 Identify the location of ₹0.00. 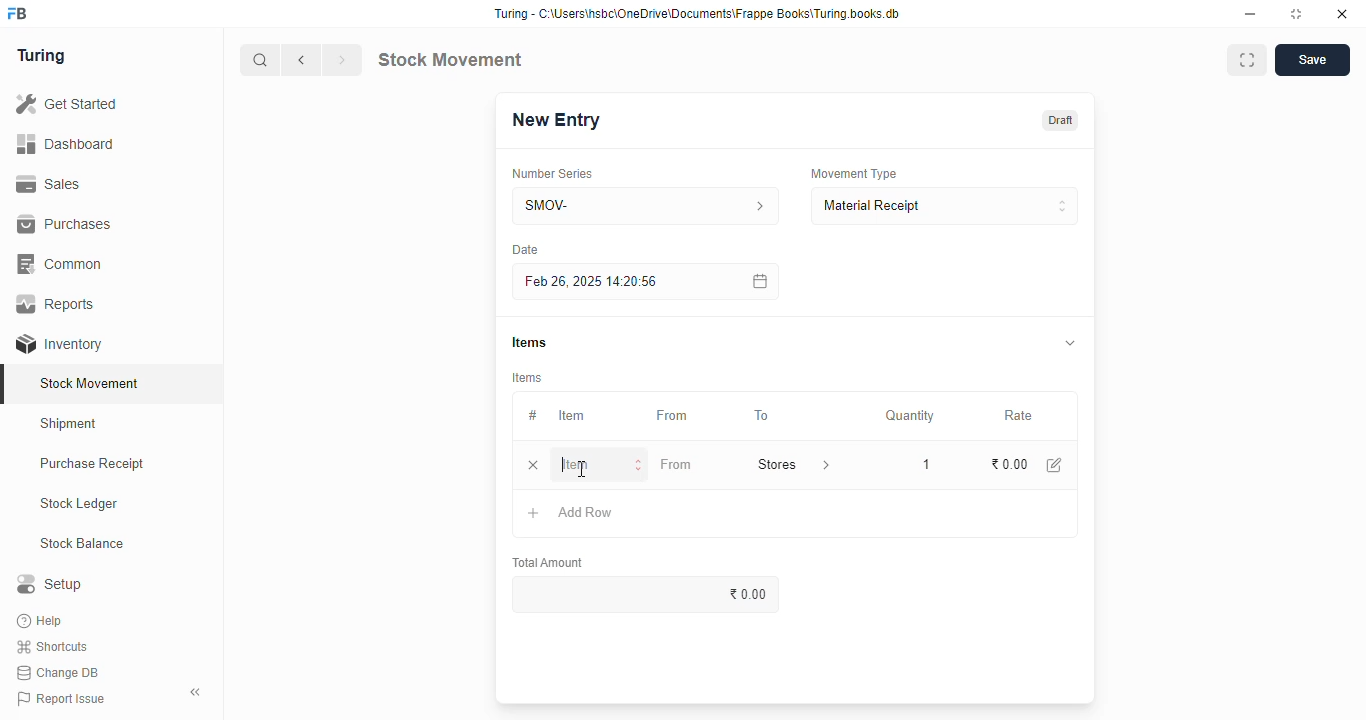
(650, 594).